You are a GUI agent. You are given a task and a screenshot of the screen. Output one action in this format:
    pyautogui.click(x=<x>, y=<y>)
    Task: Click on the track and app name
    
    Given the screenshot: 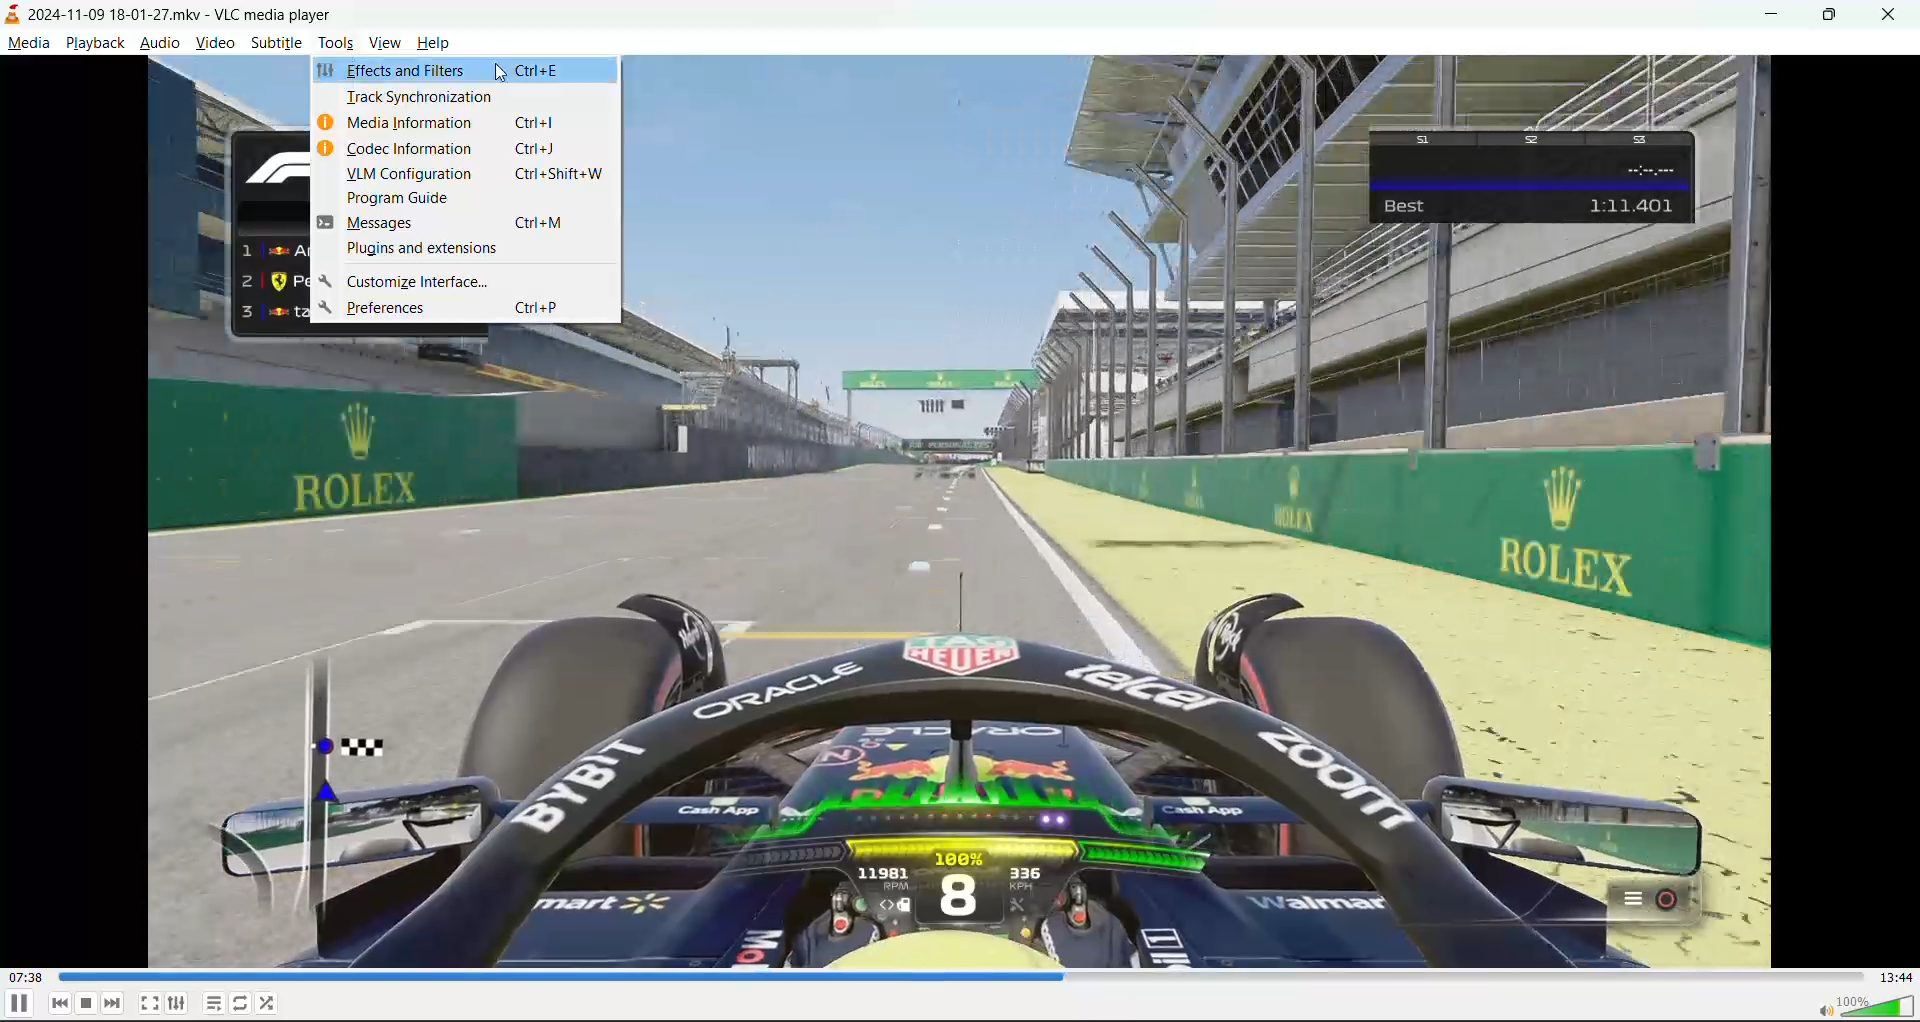 What is the action you would take?
    pyautogui.click(x=172, y=13)
    